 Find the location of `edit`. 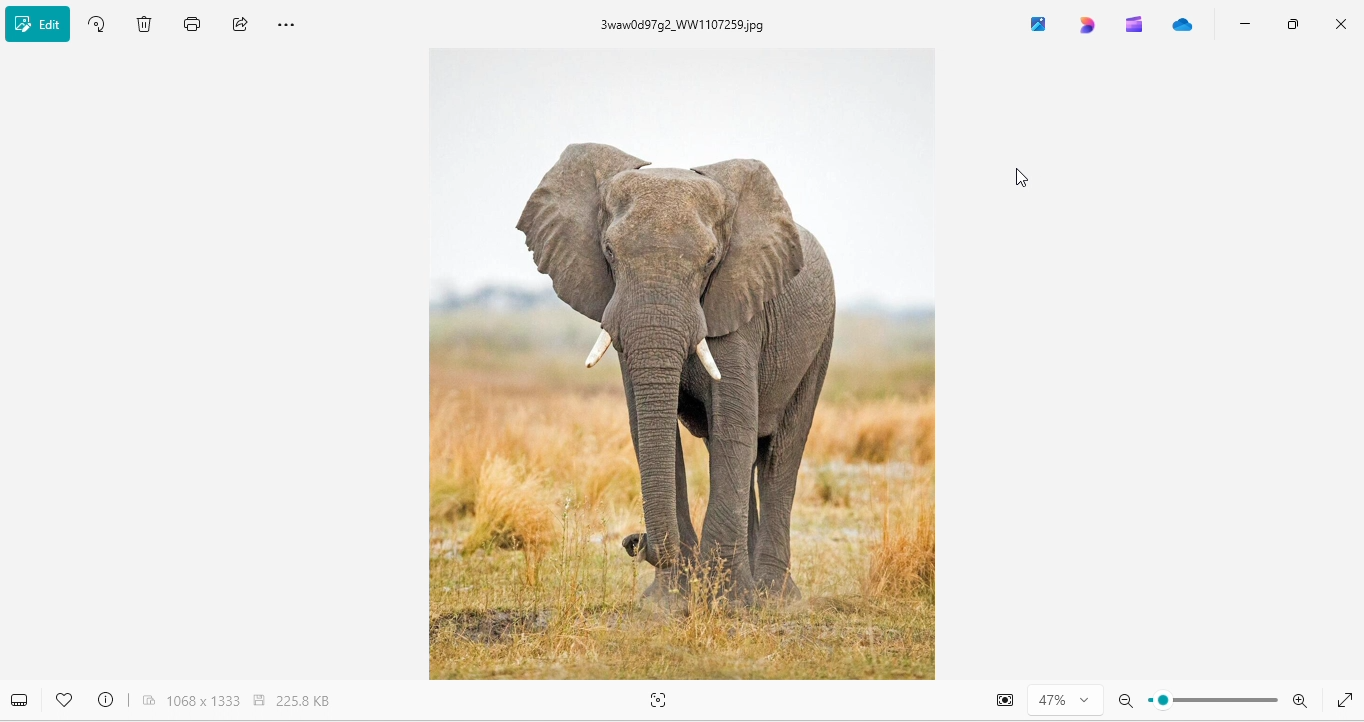

edit is located at coordinates (41, 23).